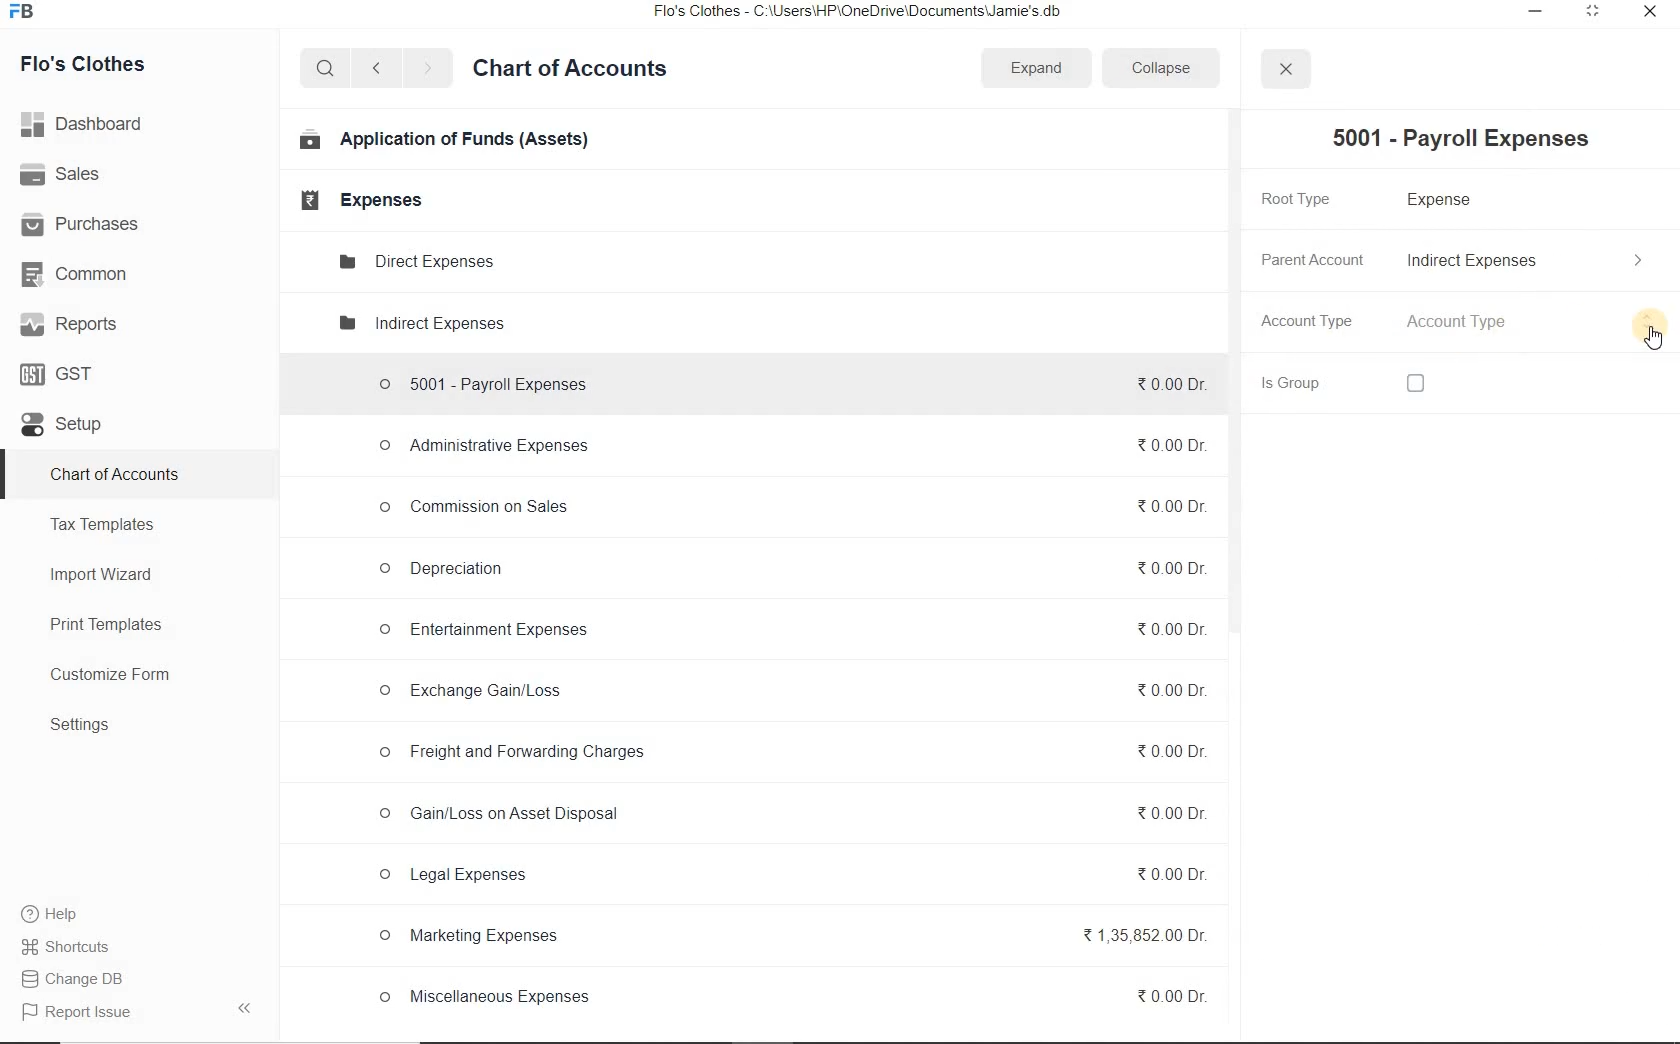  I want to click on O Entertainment Expenses %0.00Dr., so click(786, 631).